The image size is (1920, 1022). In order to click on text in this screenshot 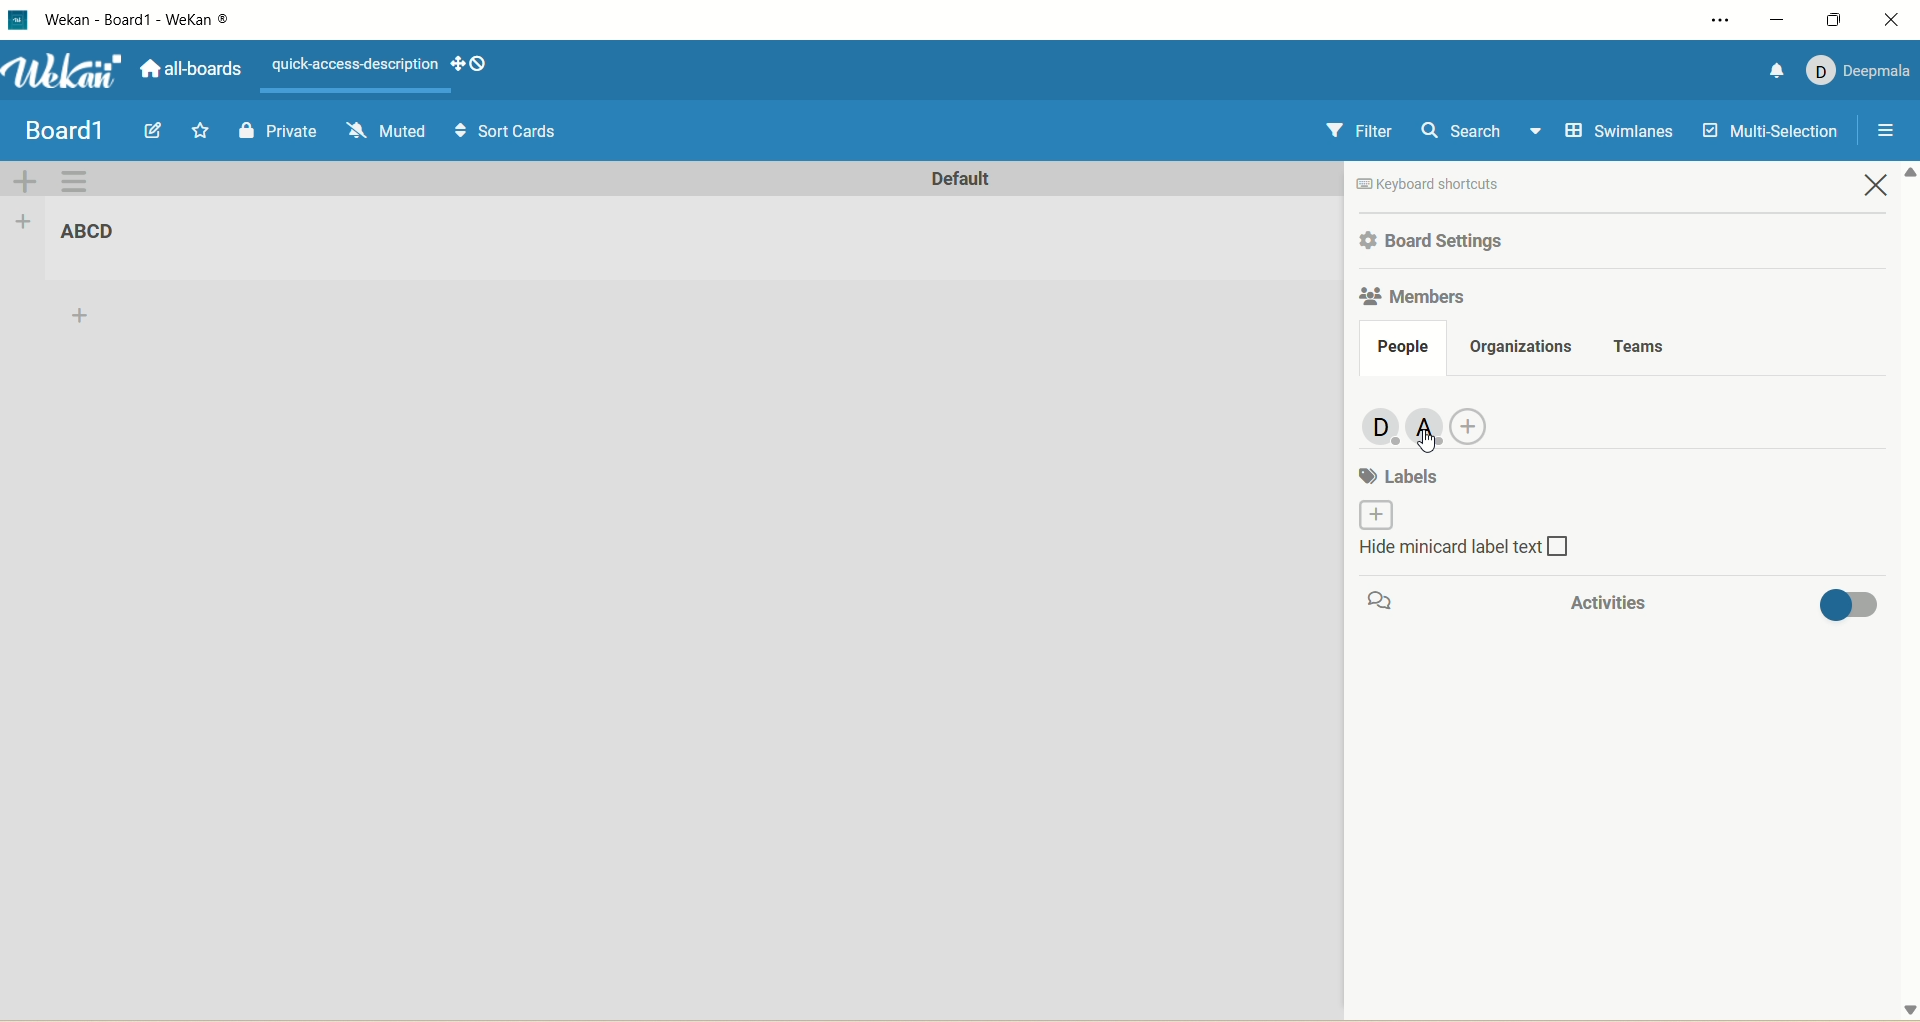, I will do `click(350, 62)`.